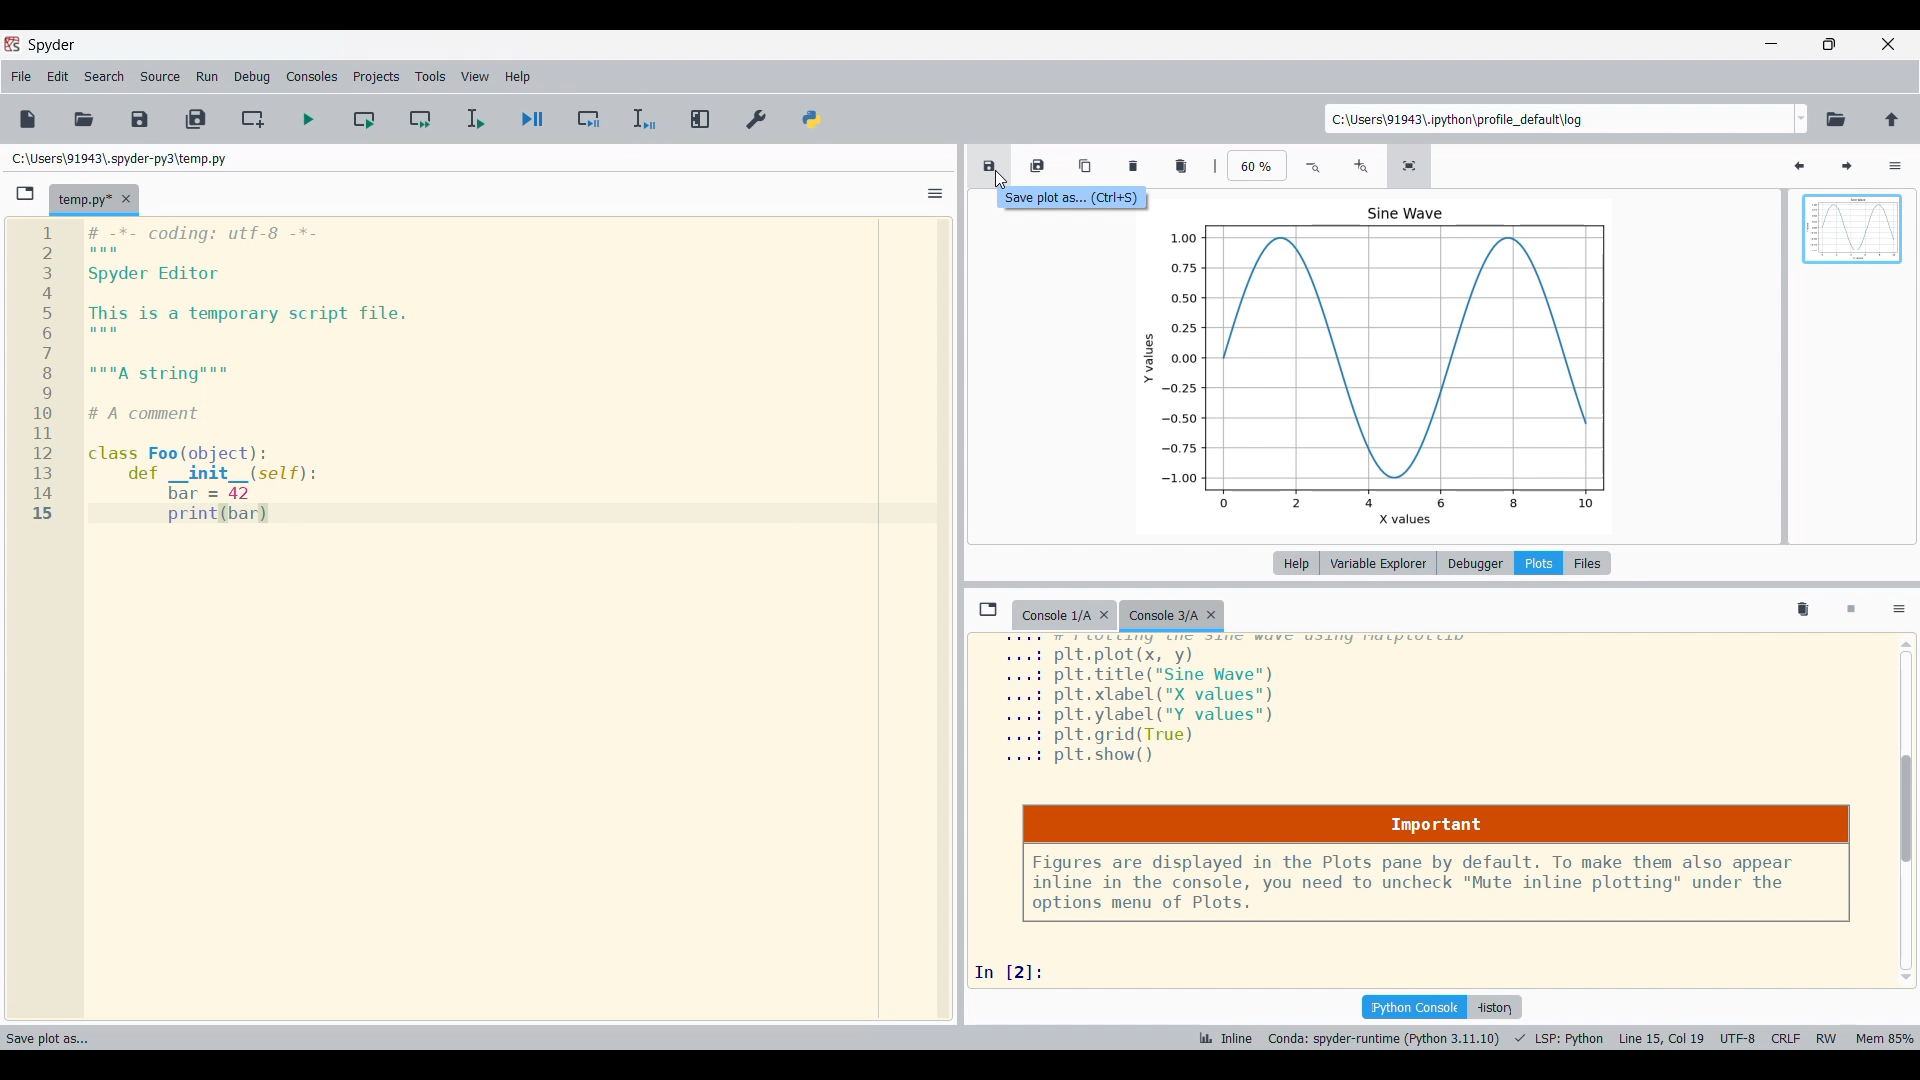 This screenshot has width=1920, height=1080. Describe the element at coordinates (1223, 1038) in the screenshot. I see `INLINE` at that location.